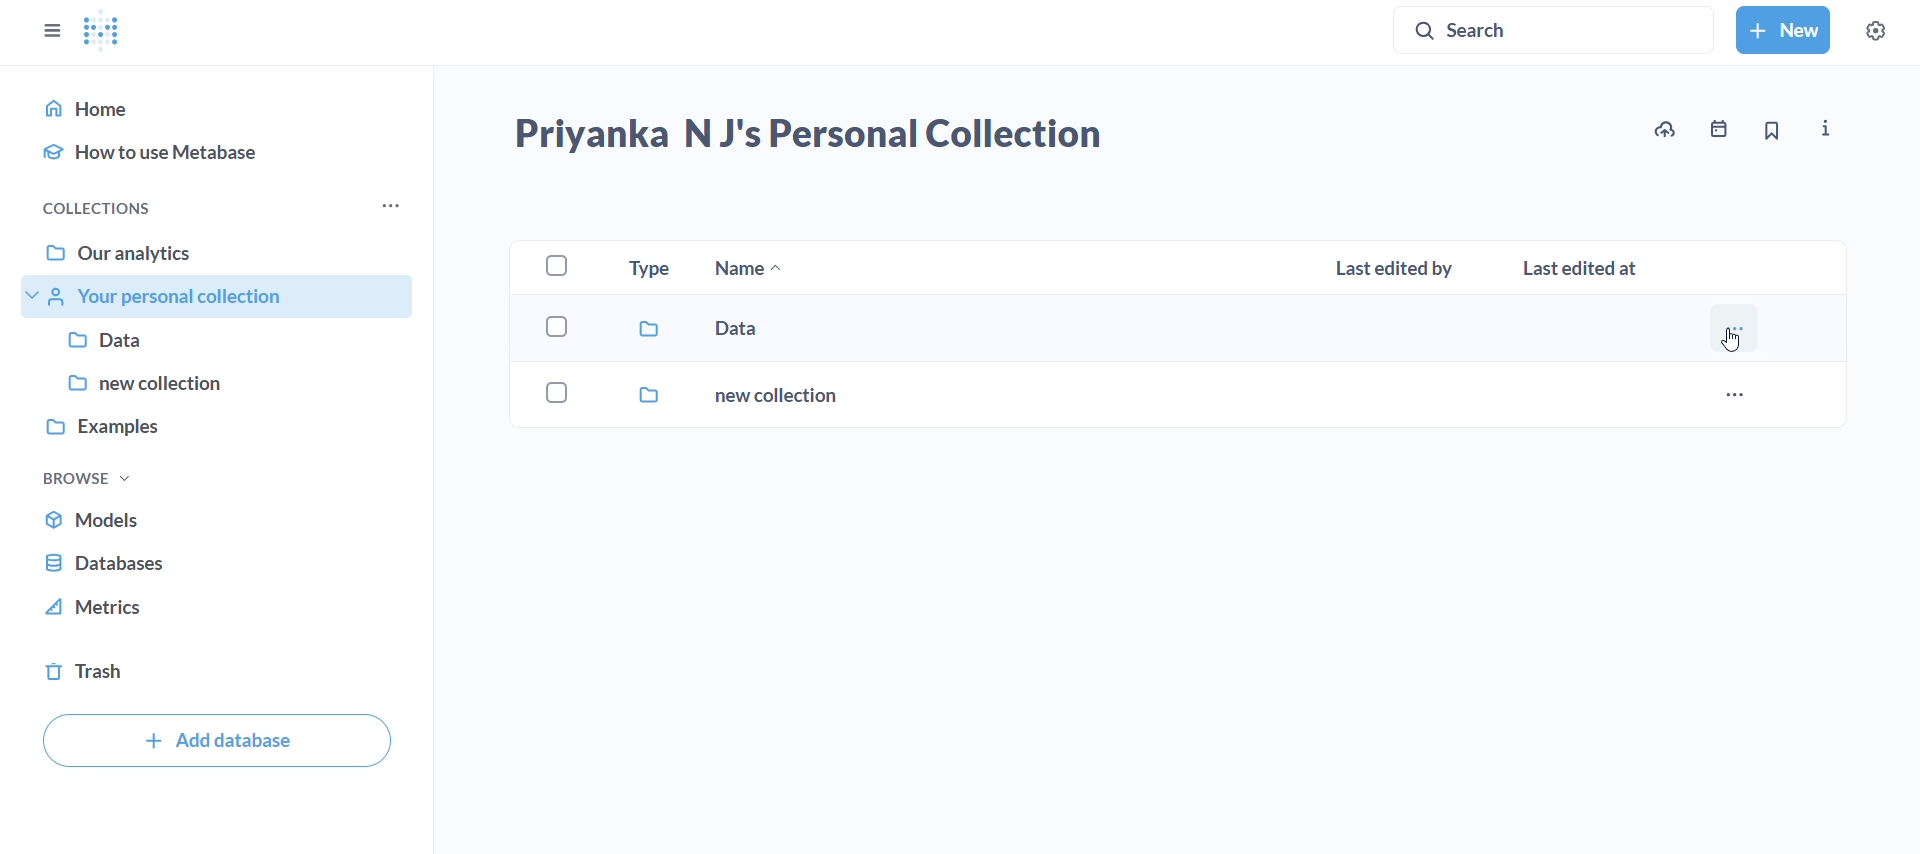 Image resolution: width=1920 pixels, height=854 pixels. I want to click on examples, so click(222, 420).